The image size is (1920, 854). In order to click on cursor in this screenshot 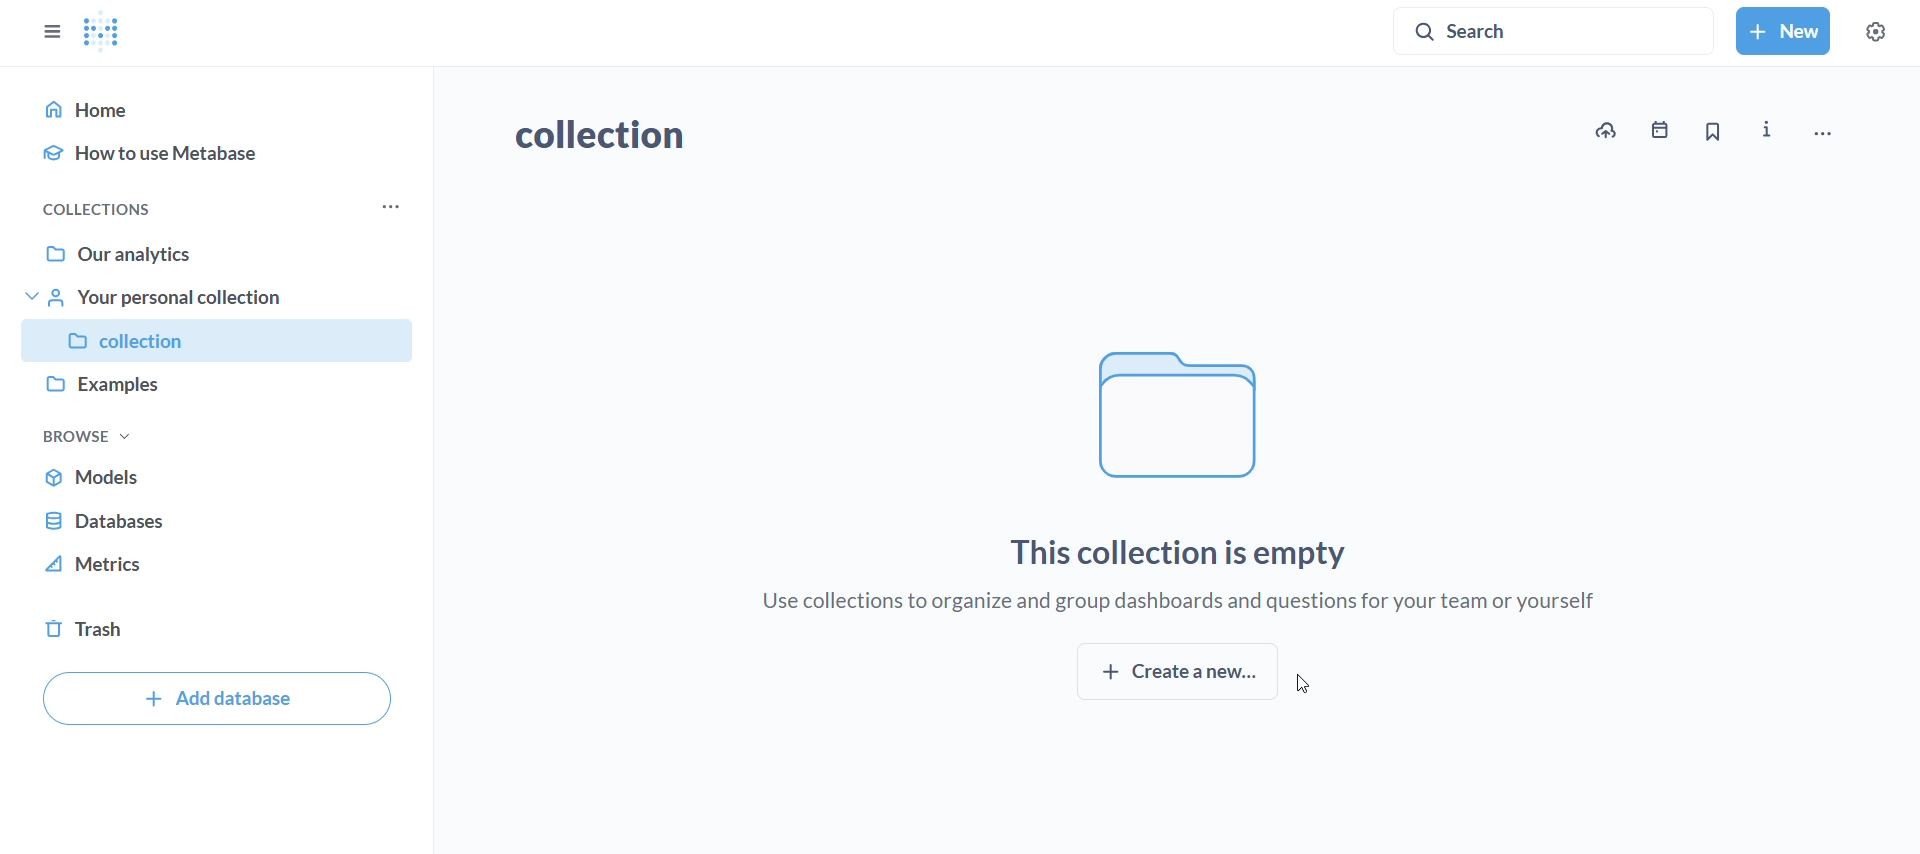, I will do `click(1310, 683)`.